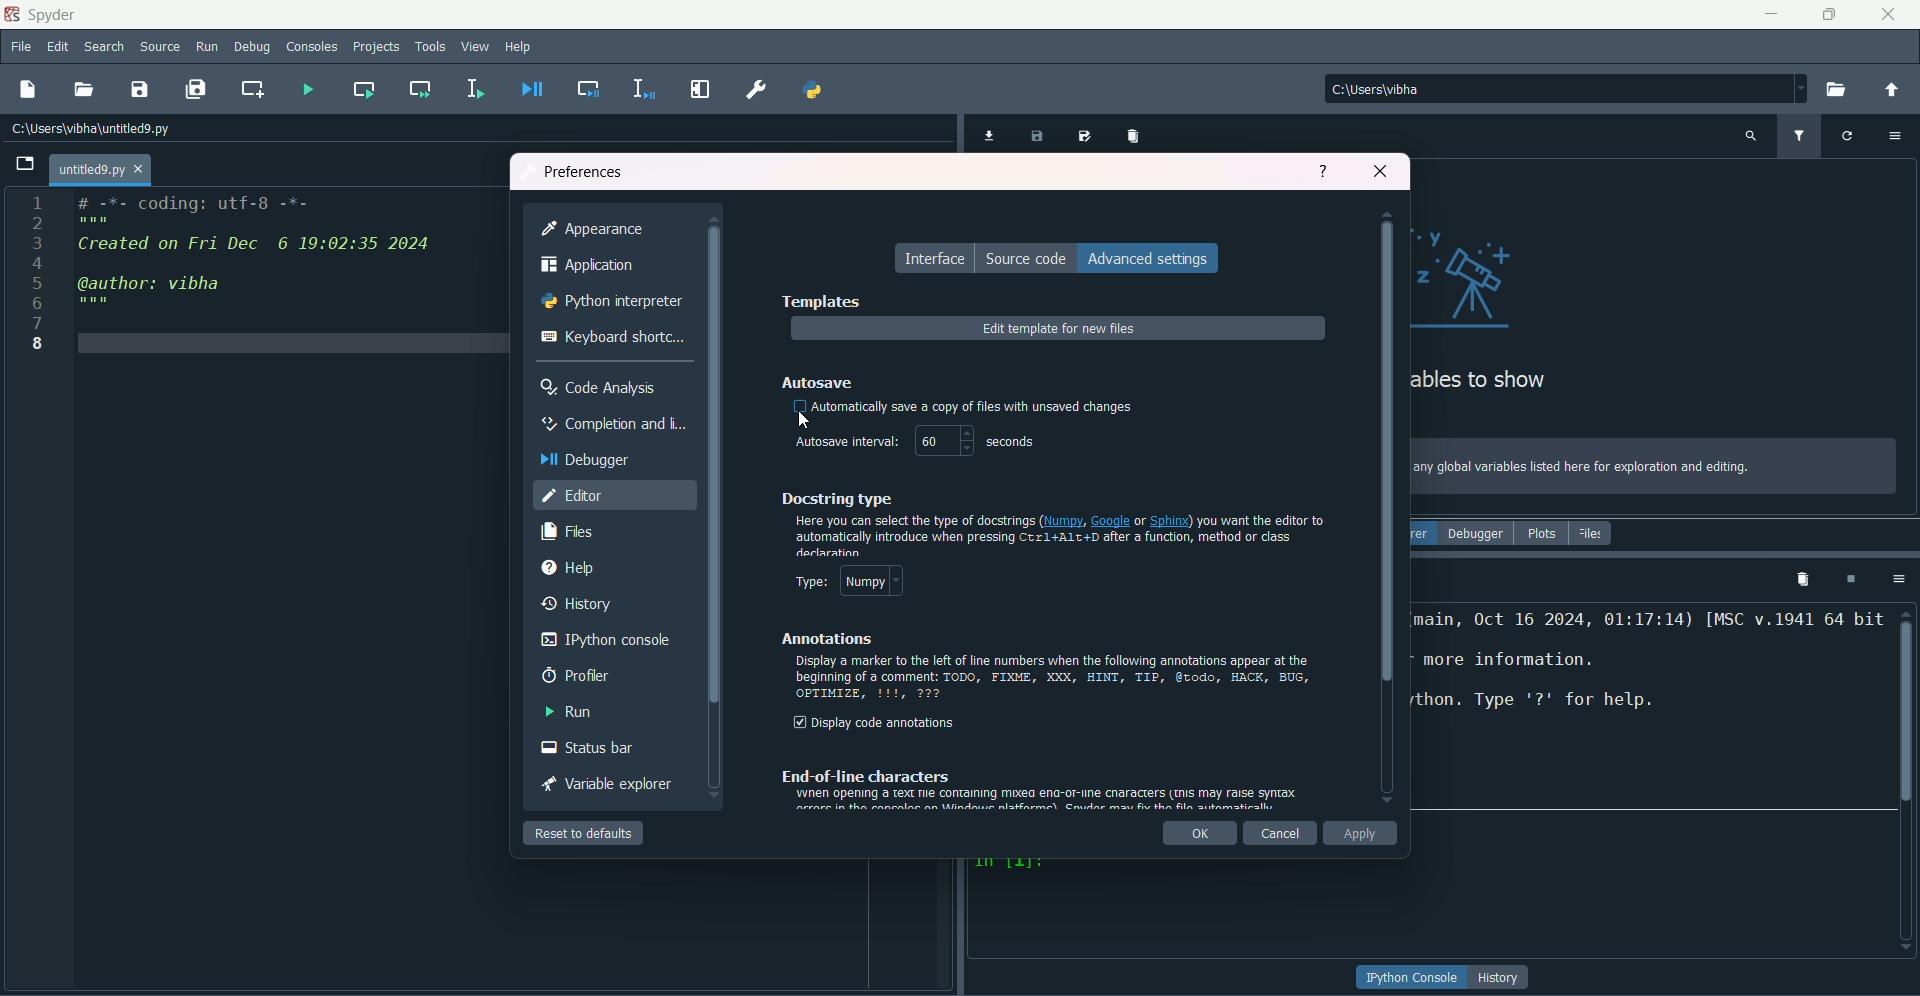 This screenshot has height=996, width=1920. I want to click on debugger, so click(1475, 534).